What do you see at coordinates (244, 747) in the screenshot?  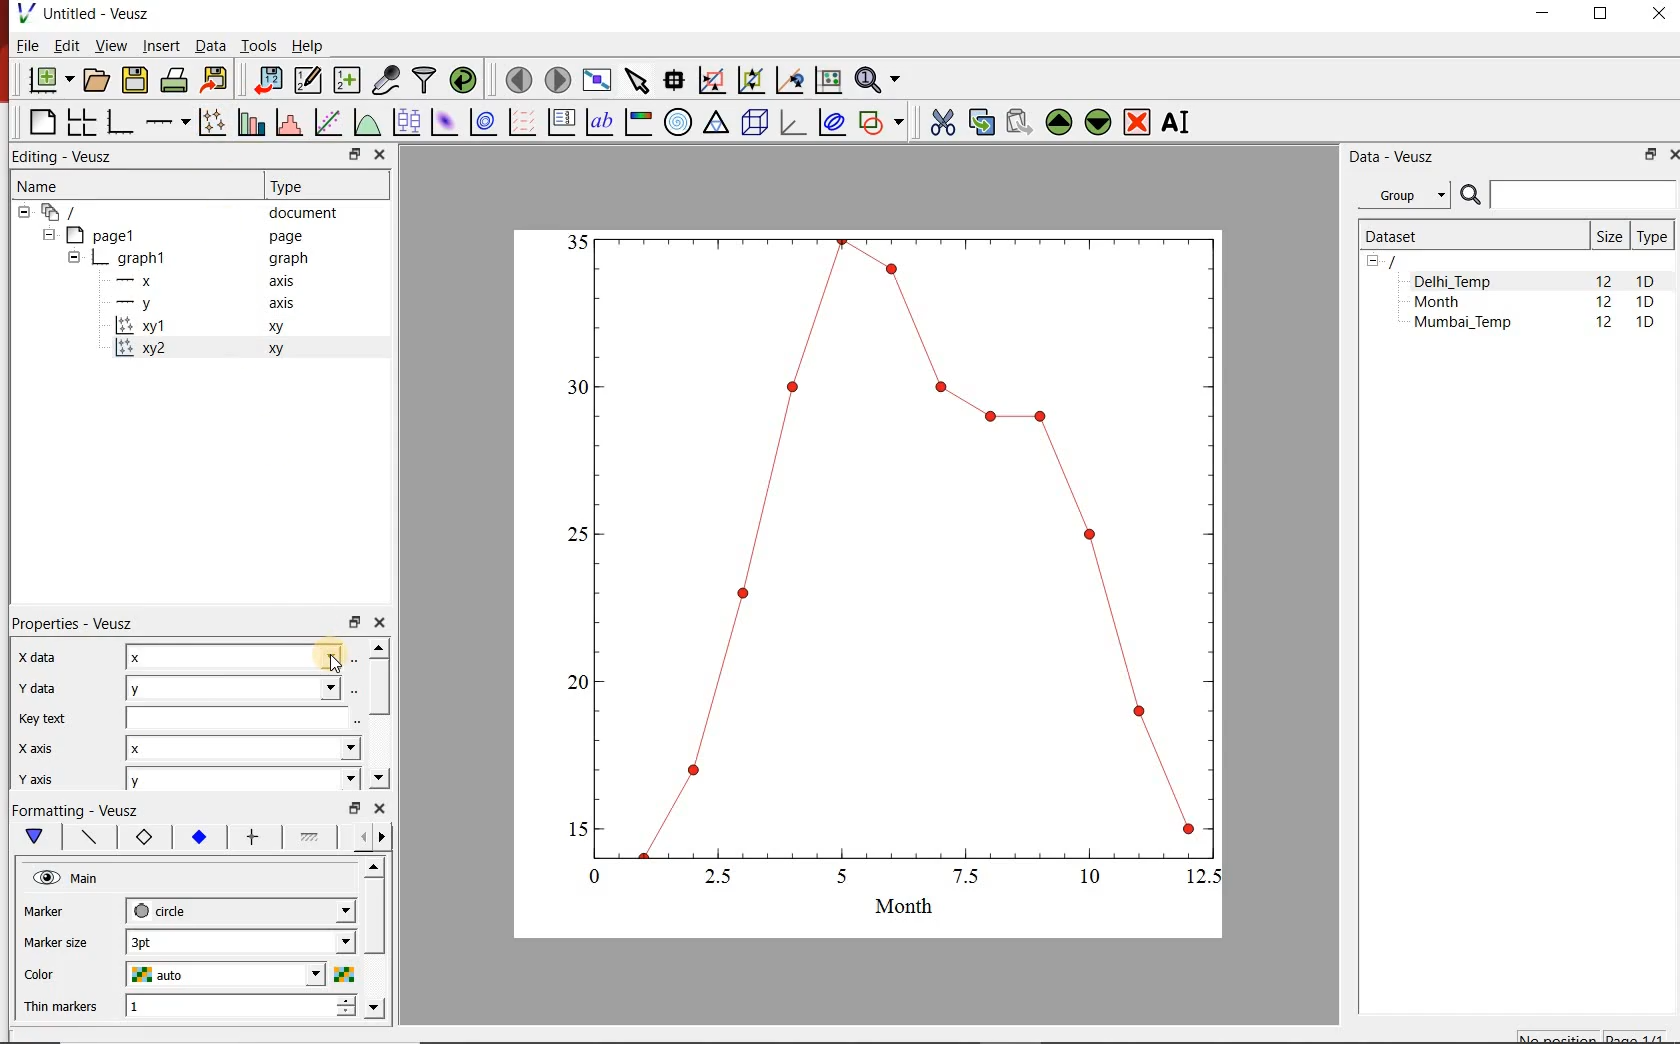 I see `x` at bounding box center [244, 747].